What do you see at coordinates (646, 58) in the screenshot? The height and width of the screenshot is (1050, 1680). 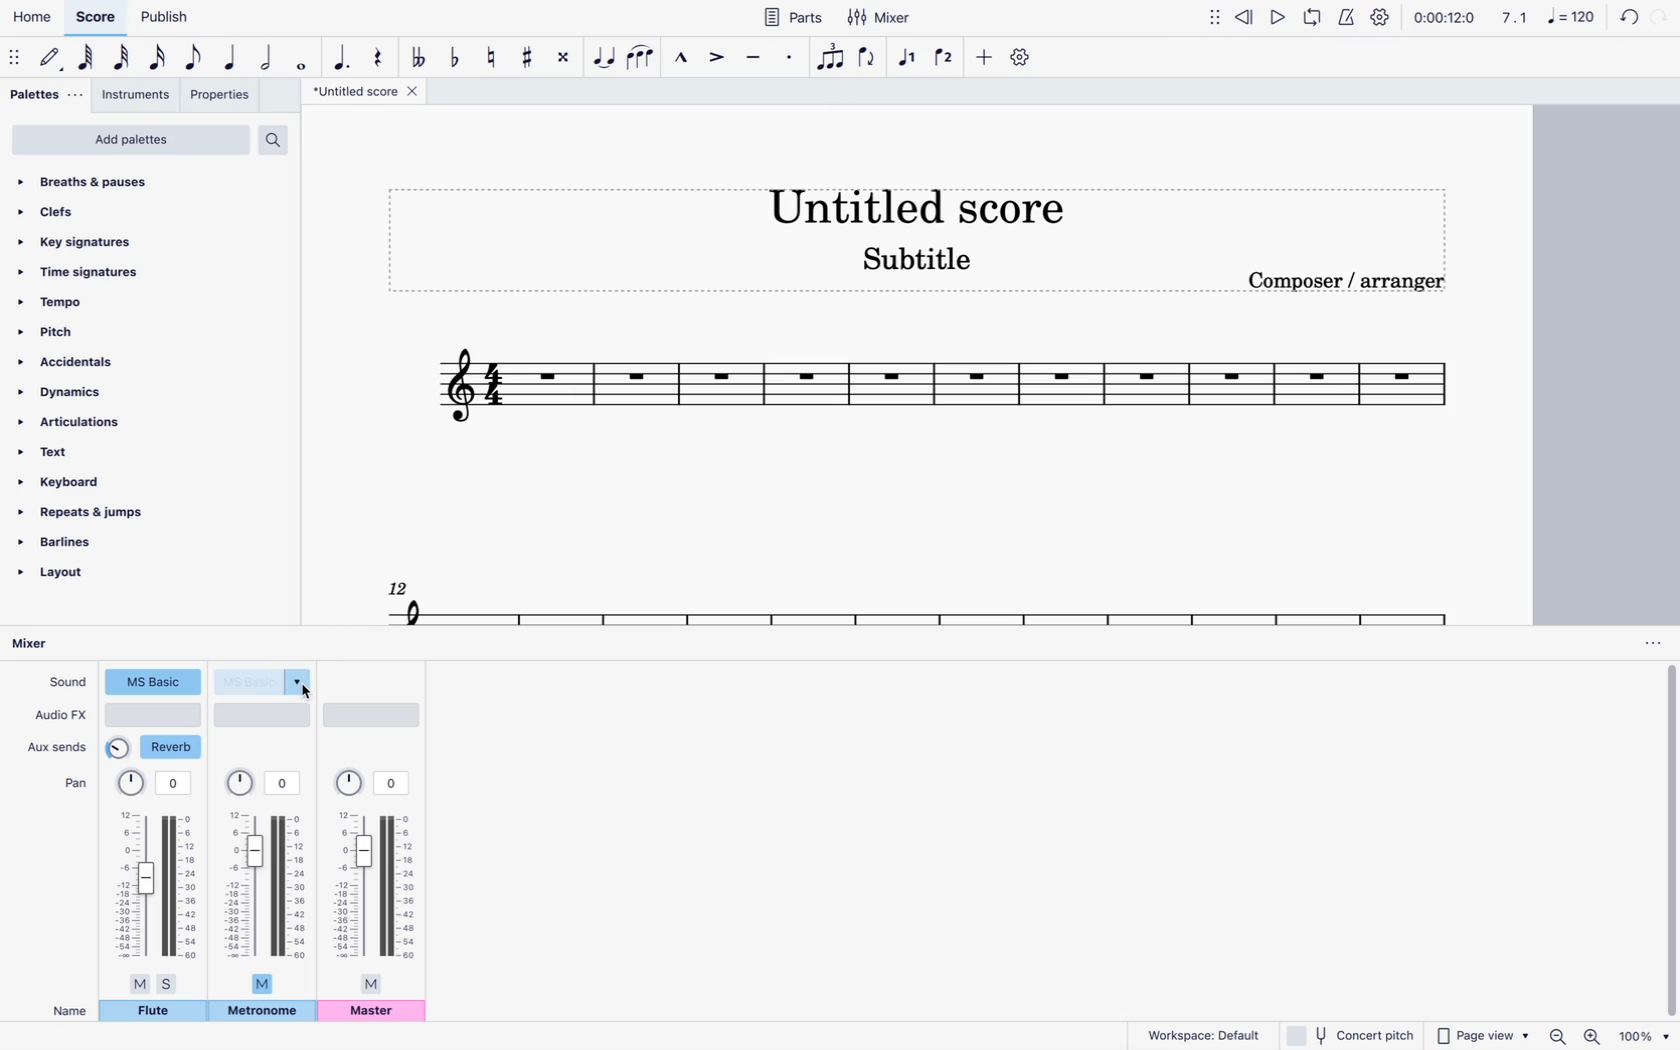 I see `slur` at bounding box center [646, 58].